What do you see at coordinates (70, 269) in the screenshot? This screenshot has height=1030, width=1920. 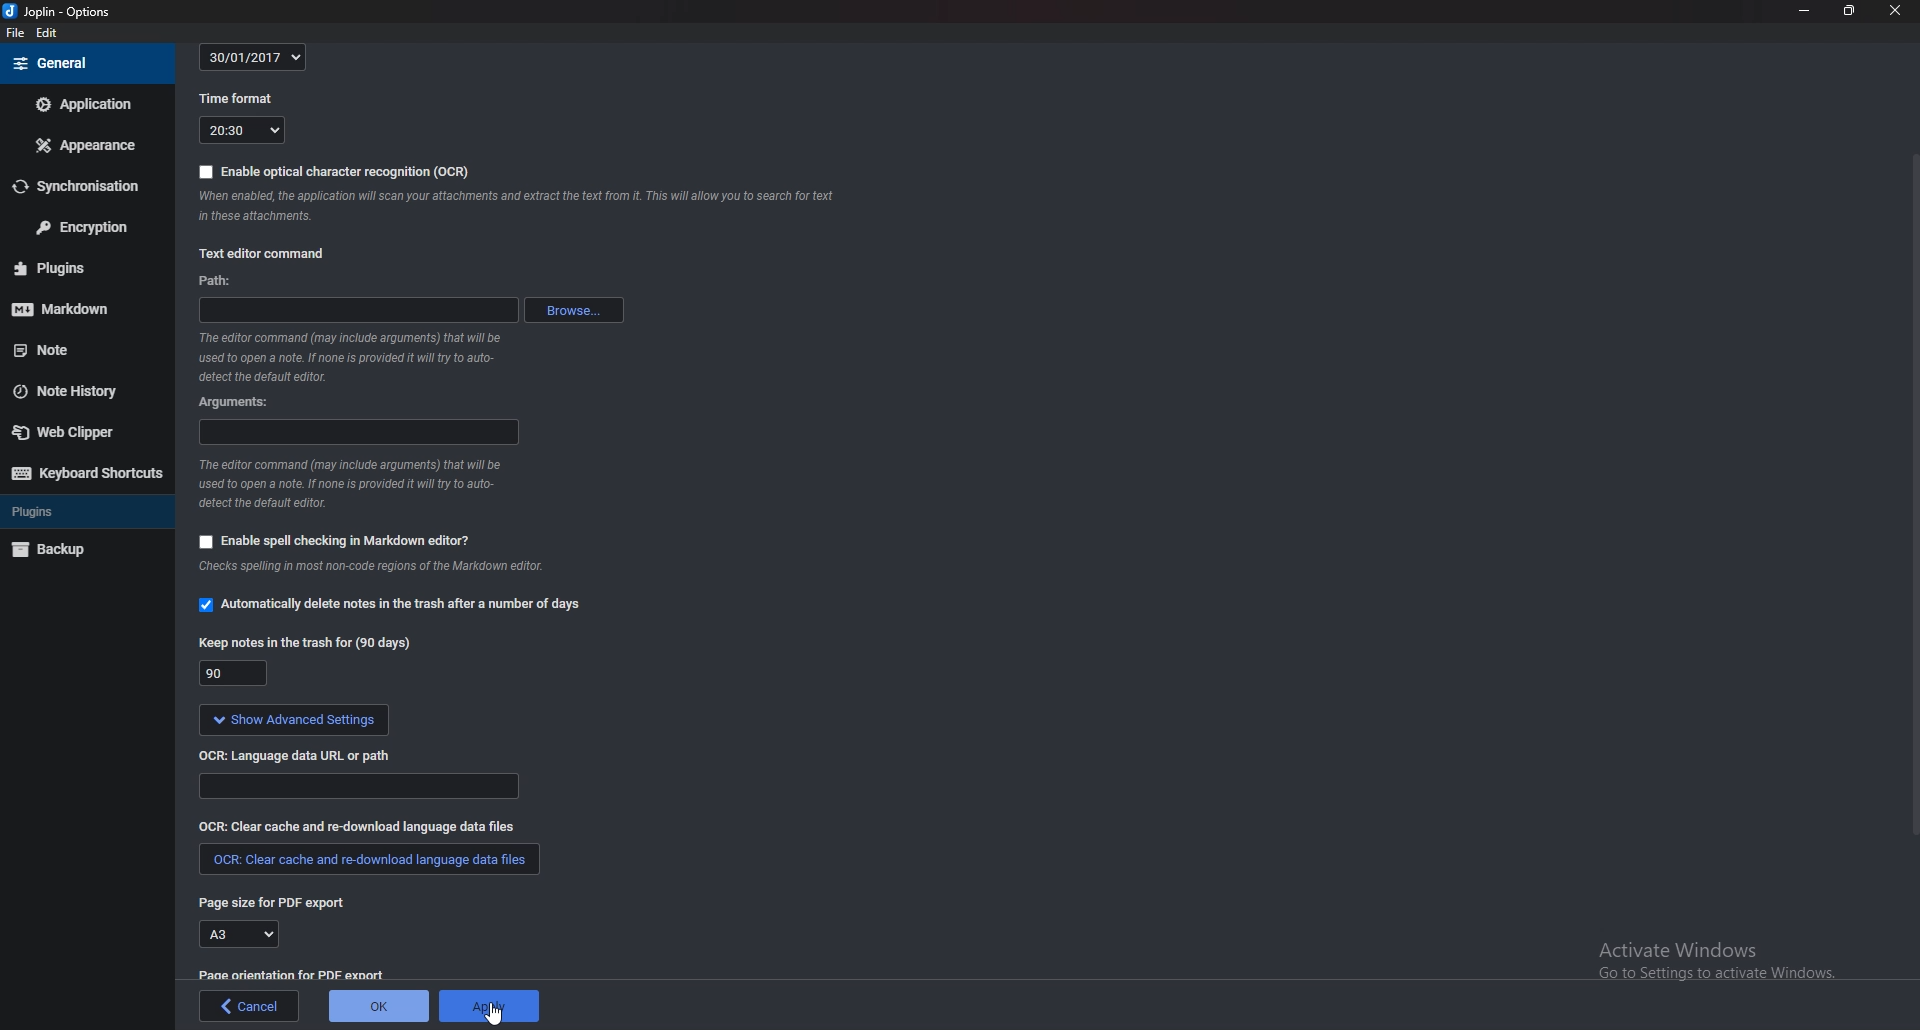 I see `Plugins` at bounding box center [70, 269].